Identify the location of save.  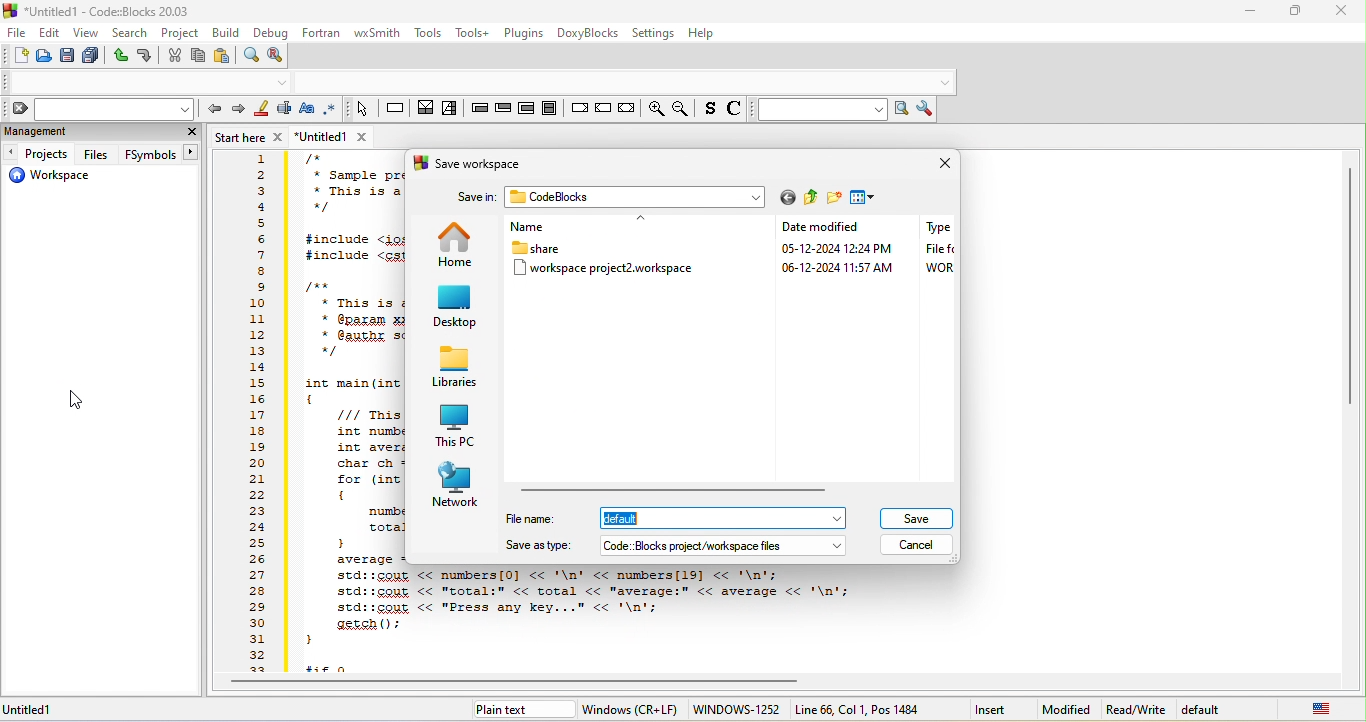
(915, 518).